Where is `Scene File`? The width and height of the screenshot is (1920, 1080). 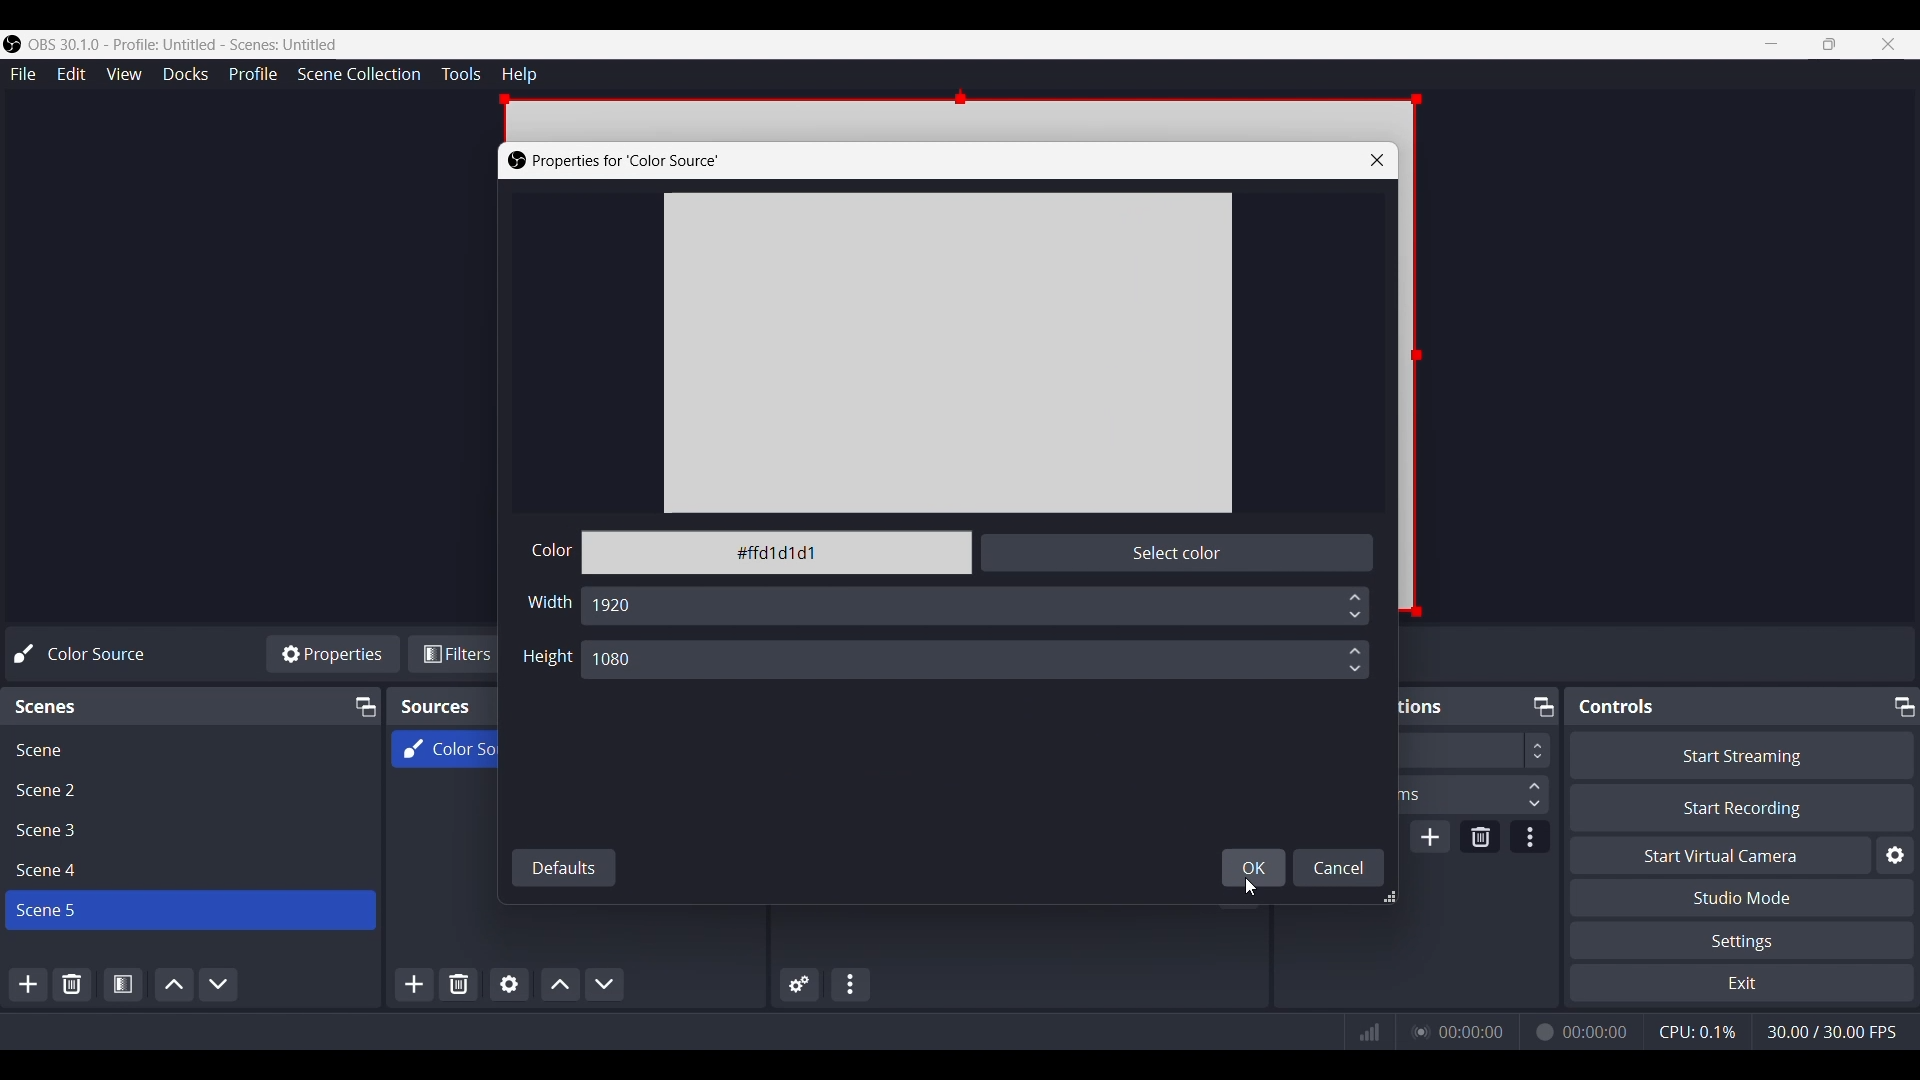
Scene File is located at coordinates (186, 870).